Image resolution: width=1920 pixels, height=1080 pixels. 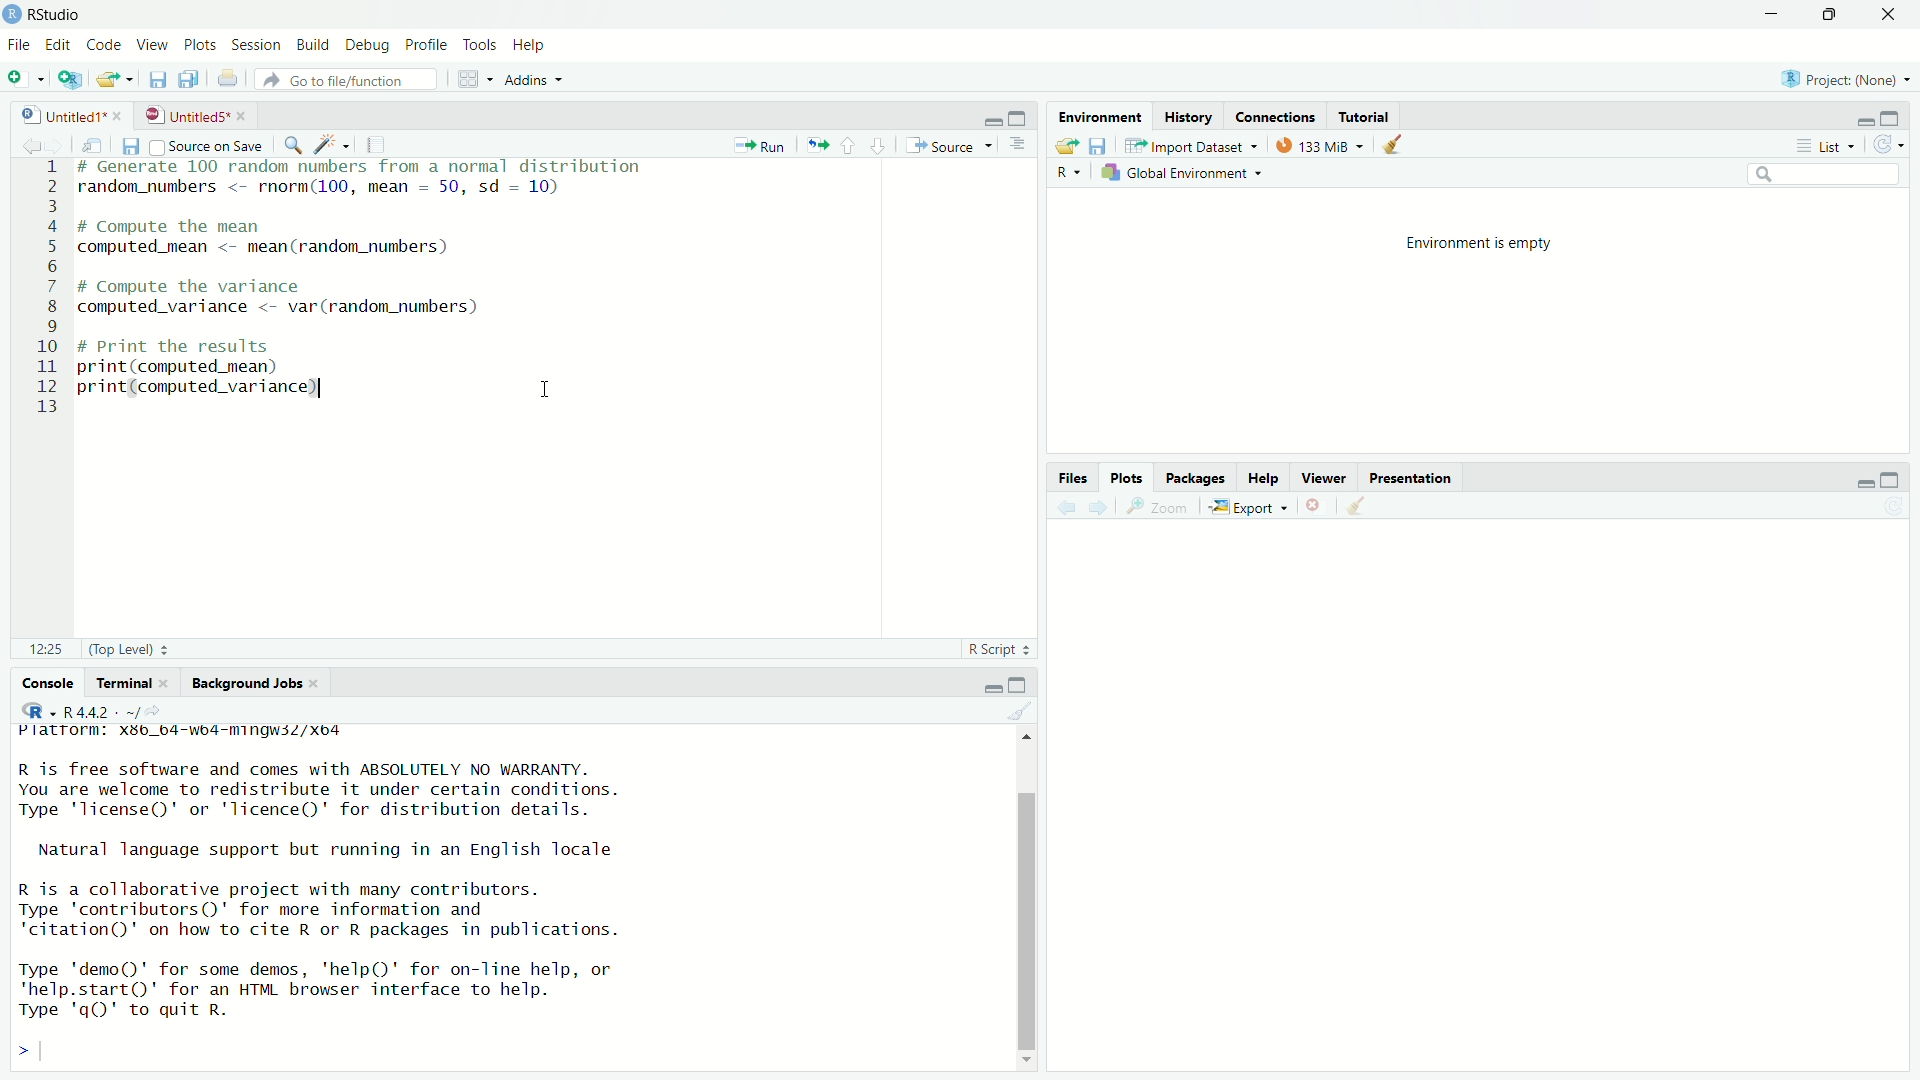 I want to click on scrollbar, so click(x=1023, y=907).